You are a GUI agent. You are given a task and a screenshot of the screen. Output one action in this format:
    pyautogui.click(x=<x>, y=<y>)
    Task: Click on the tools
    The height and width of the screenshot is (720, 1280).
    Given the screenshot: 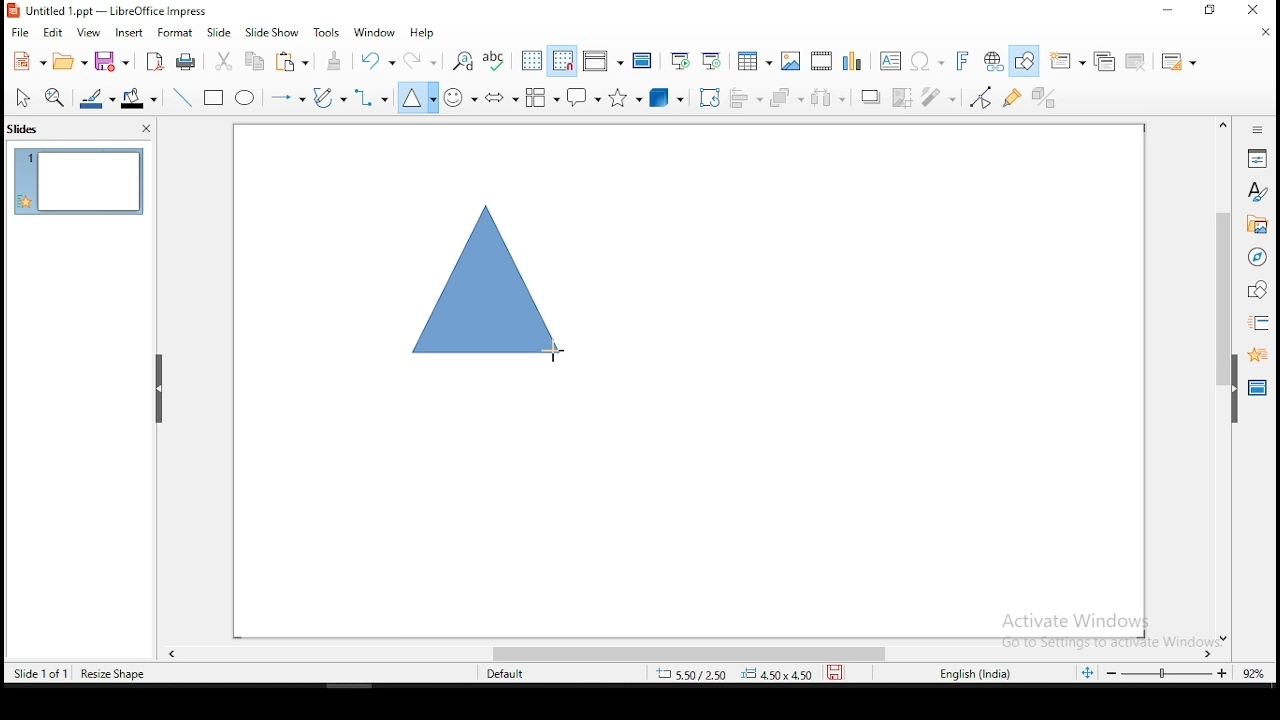 What is the action you would take?
    pyautogui.click(x=330, y=31)
    